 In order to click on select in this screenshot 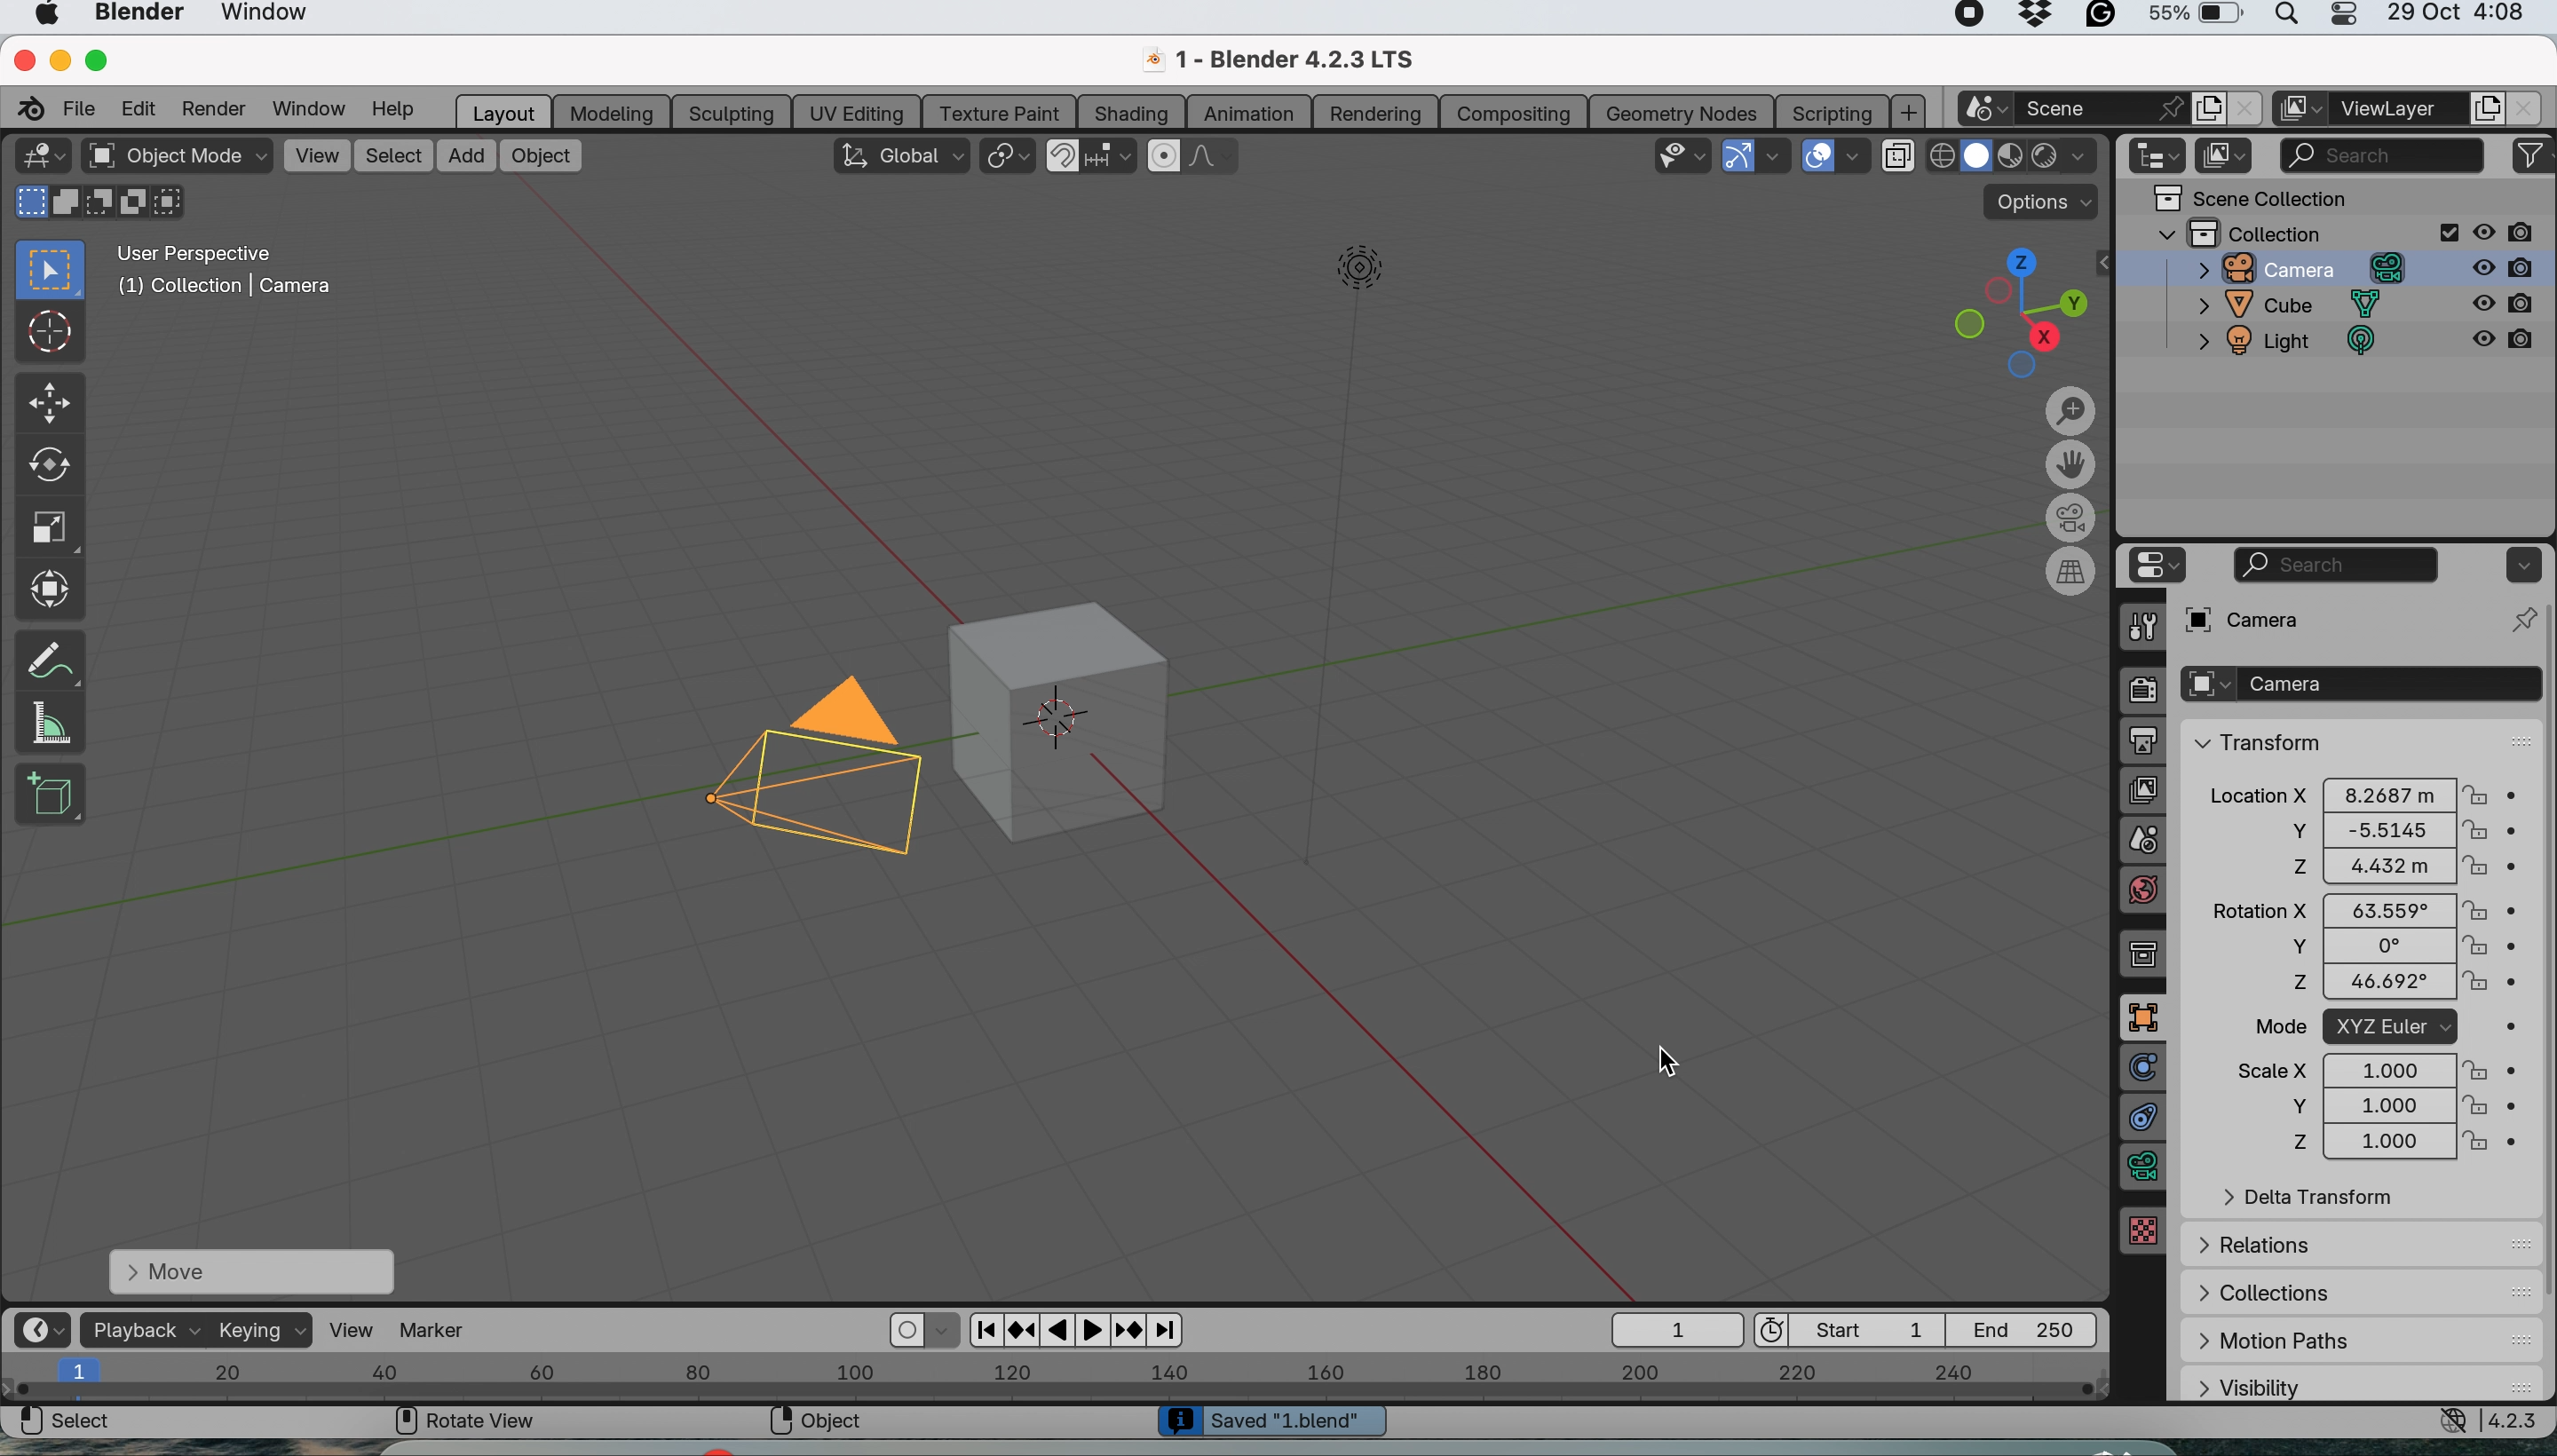, I will do `click(65, 1421)`.